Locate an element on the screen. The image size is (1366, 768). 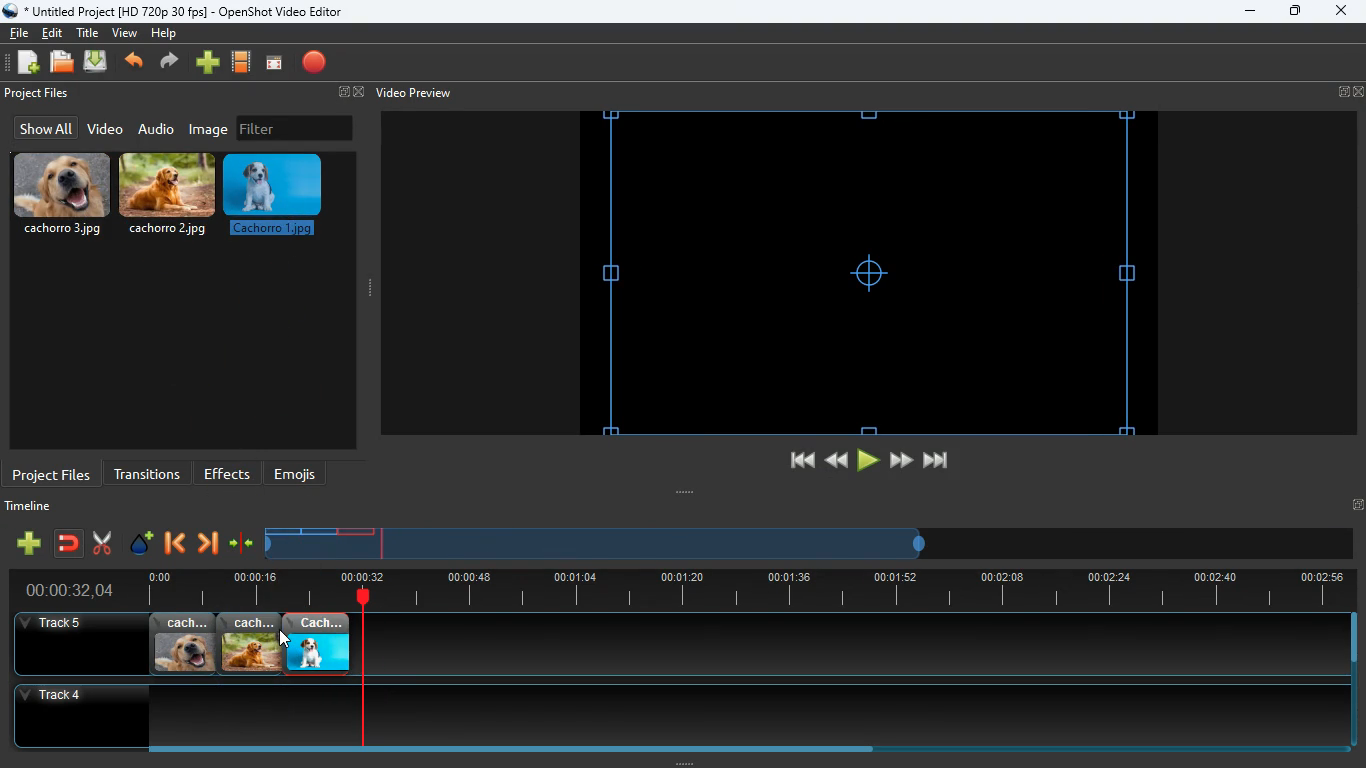
cut is located at coordinates (102, 543).